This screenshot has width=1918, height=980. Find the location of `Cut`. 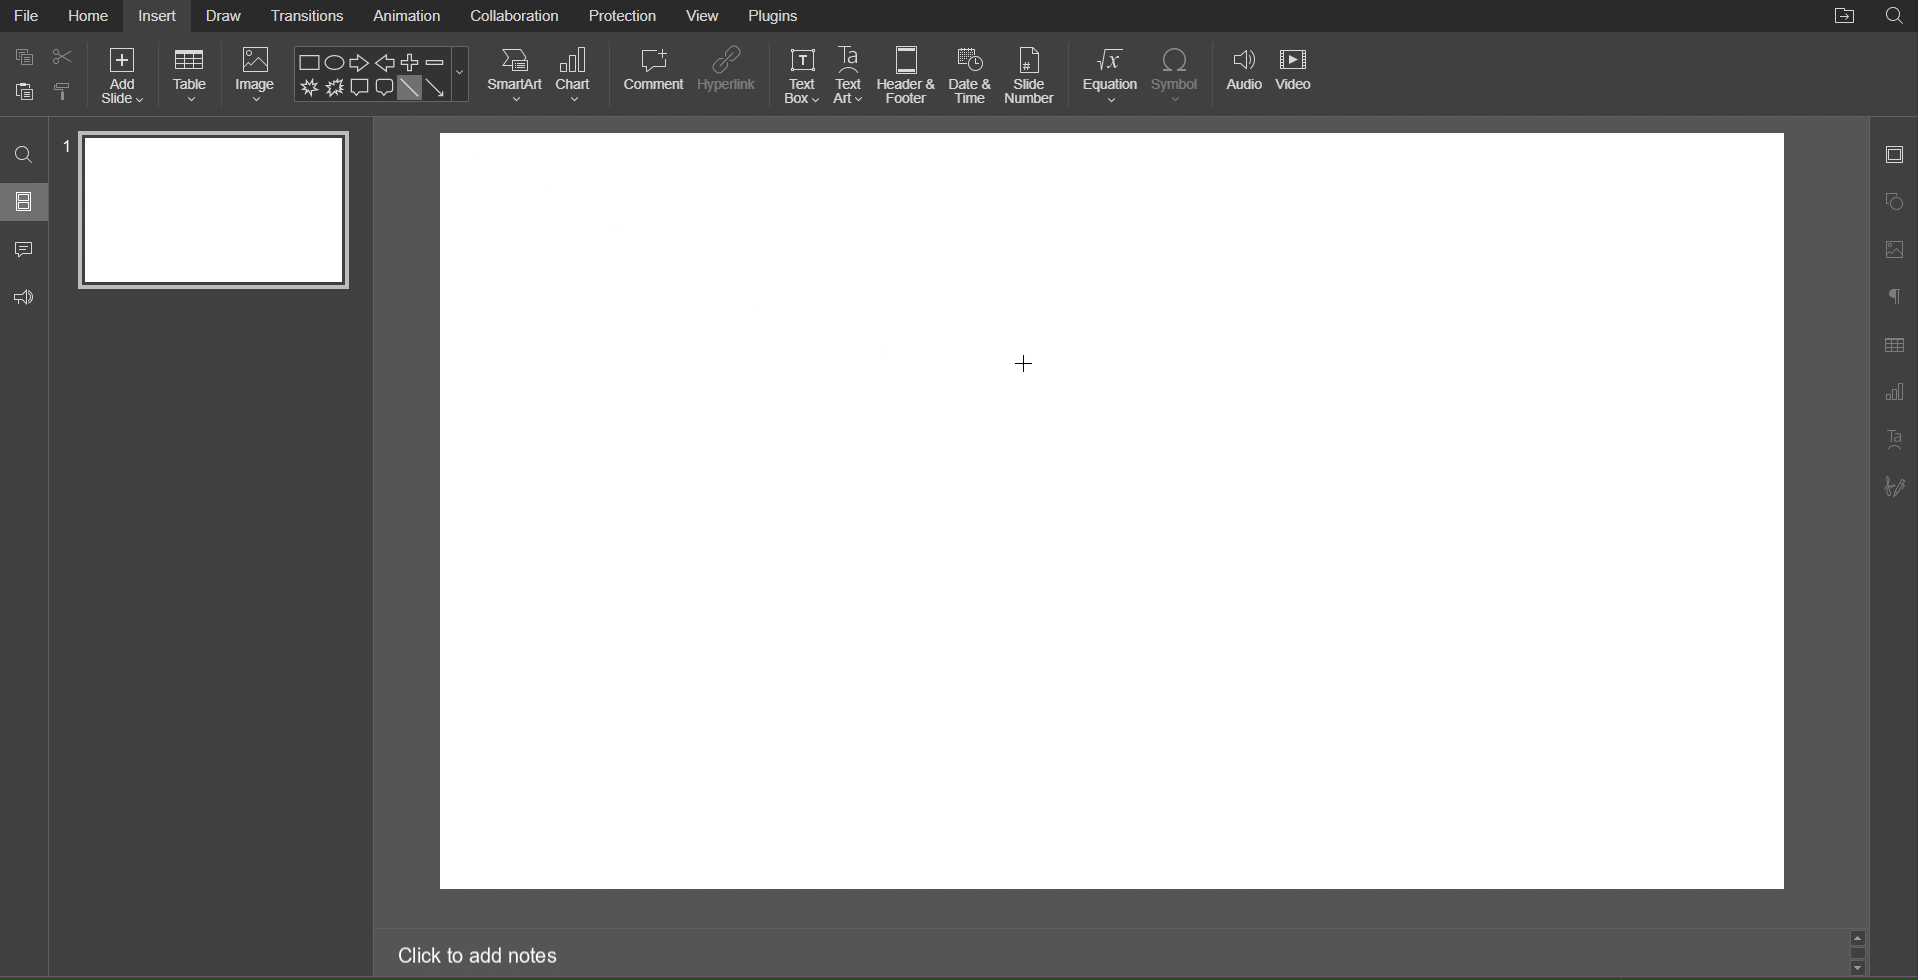

Cut is located at coordinates (68, 57).